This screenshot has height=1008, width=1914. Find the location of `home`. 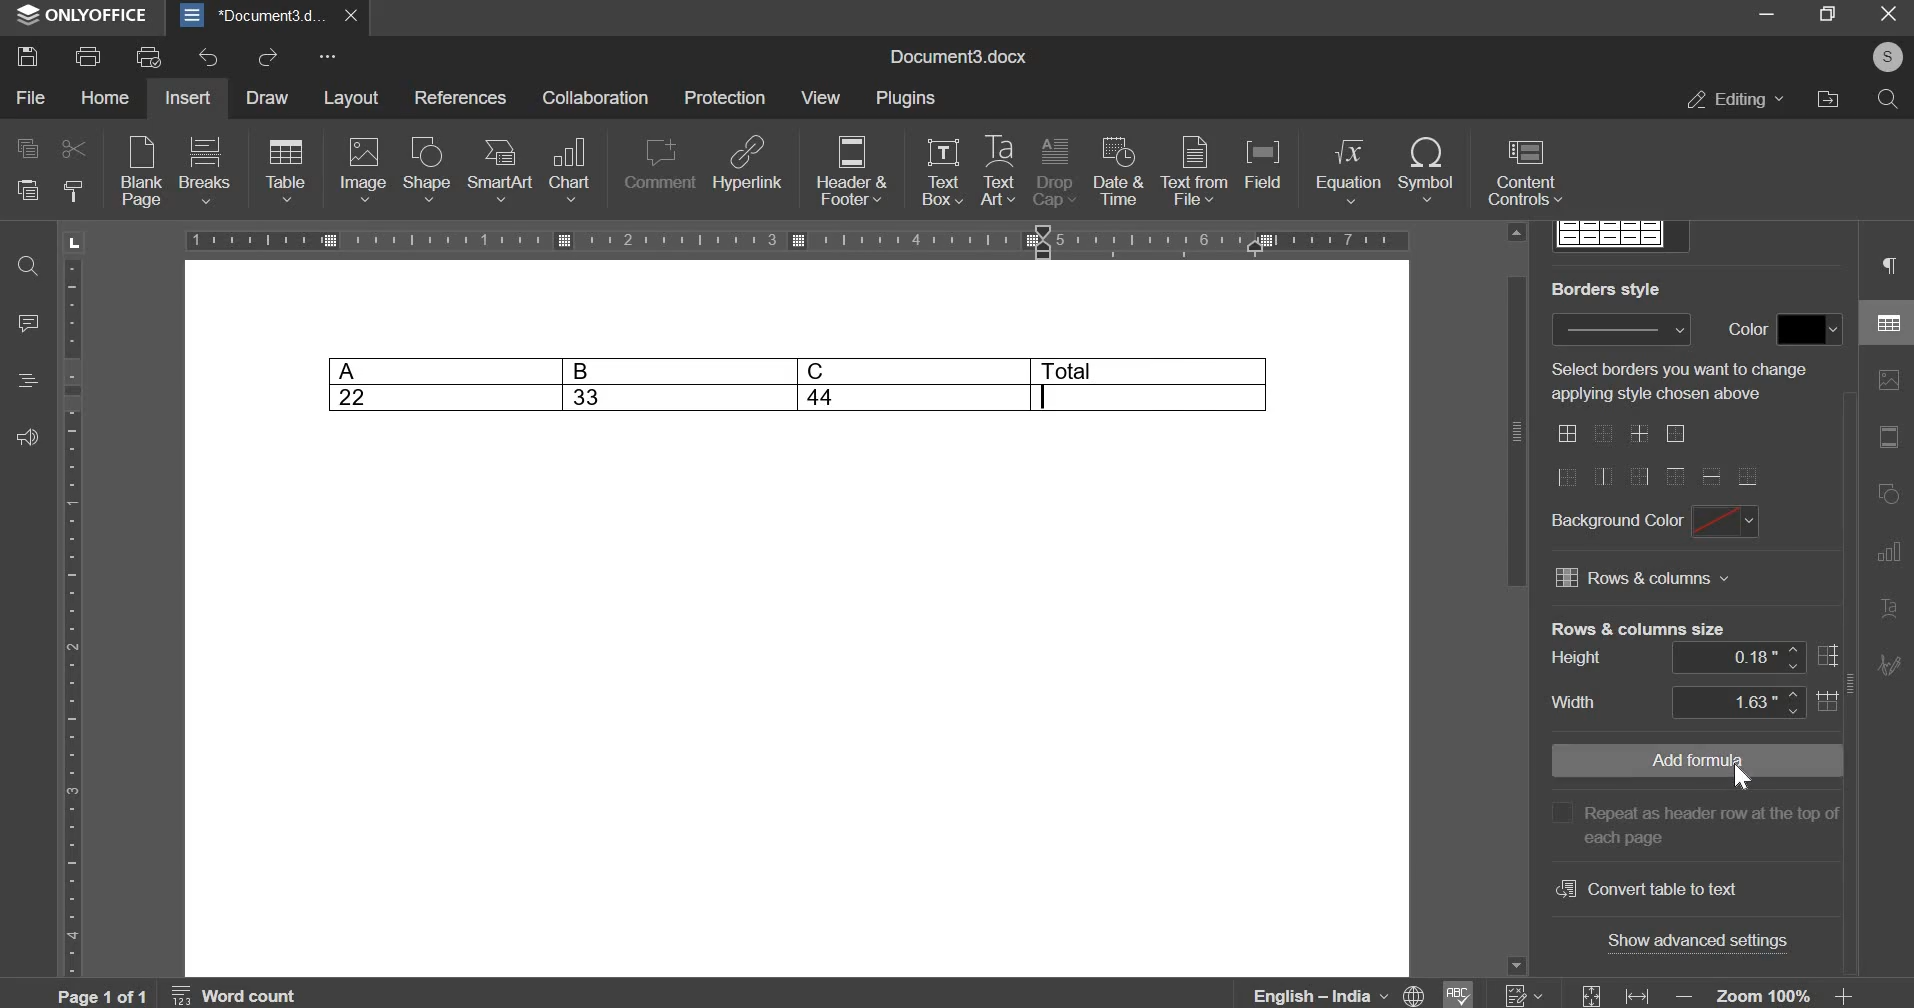

home is located at coordinates (104, 99).